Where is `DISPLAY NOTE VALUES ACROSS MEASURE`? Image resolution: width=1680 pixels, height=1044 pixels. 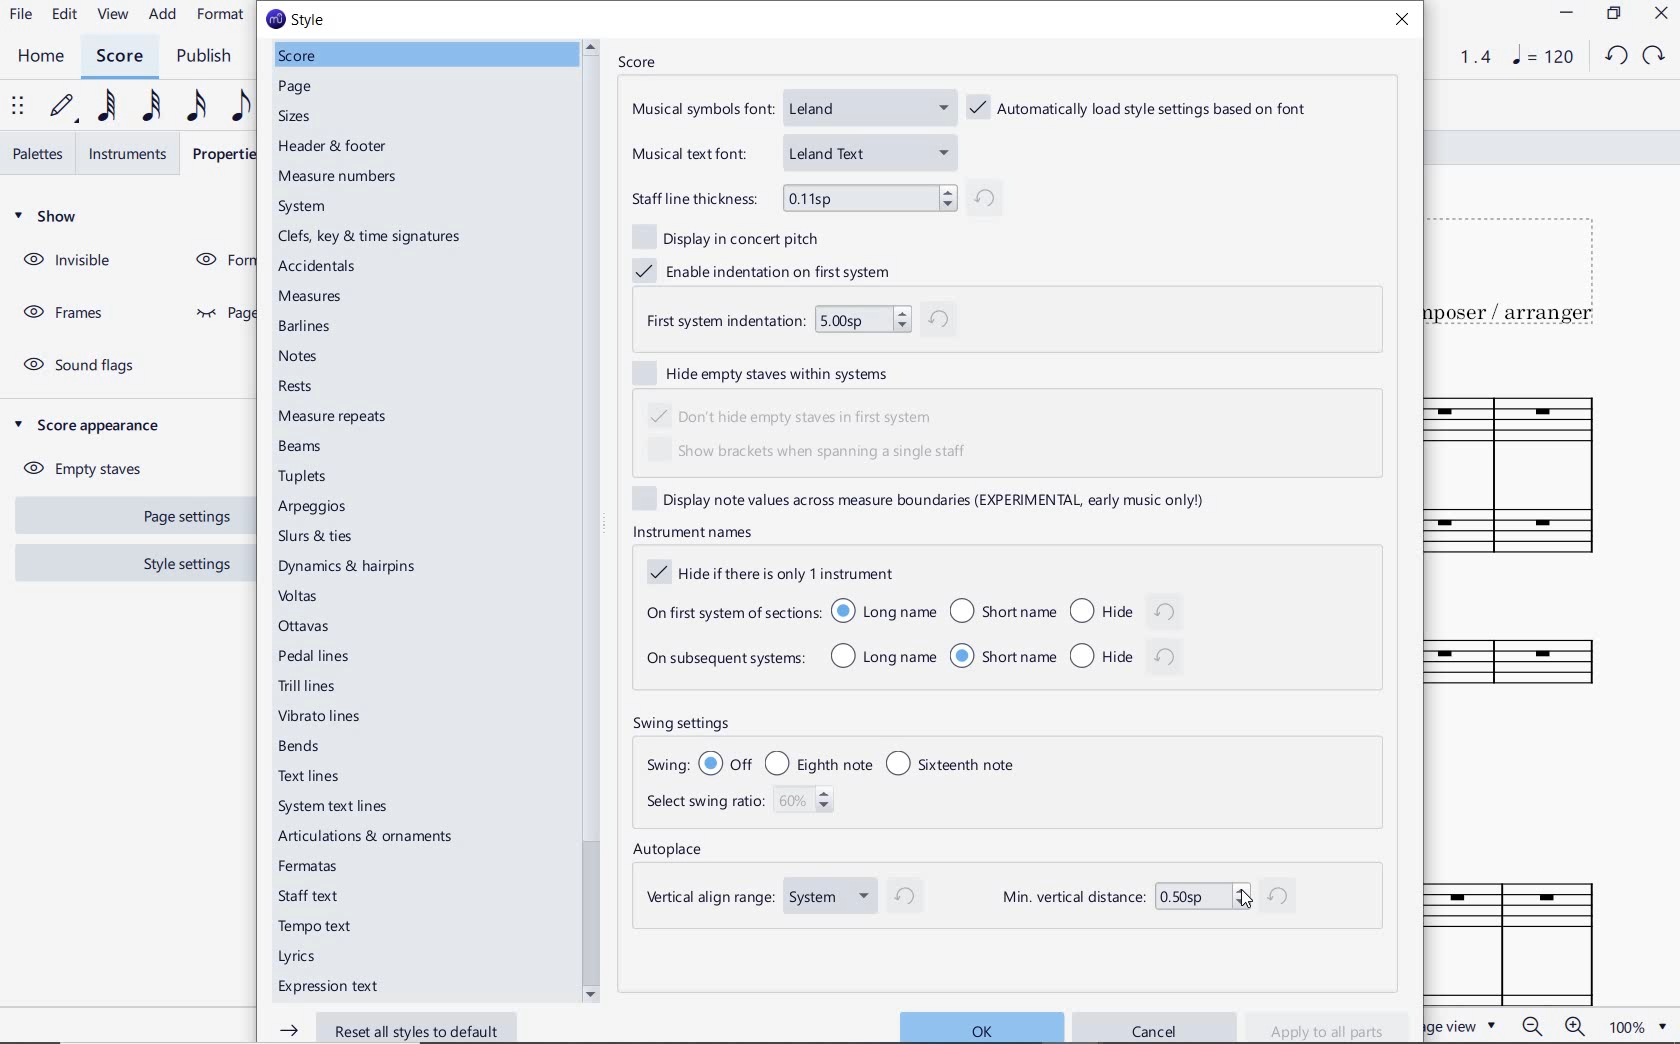 DISPLAY NOTE VALUES ACROSS MEASURE is located at coordinates (932, 499).